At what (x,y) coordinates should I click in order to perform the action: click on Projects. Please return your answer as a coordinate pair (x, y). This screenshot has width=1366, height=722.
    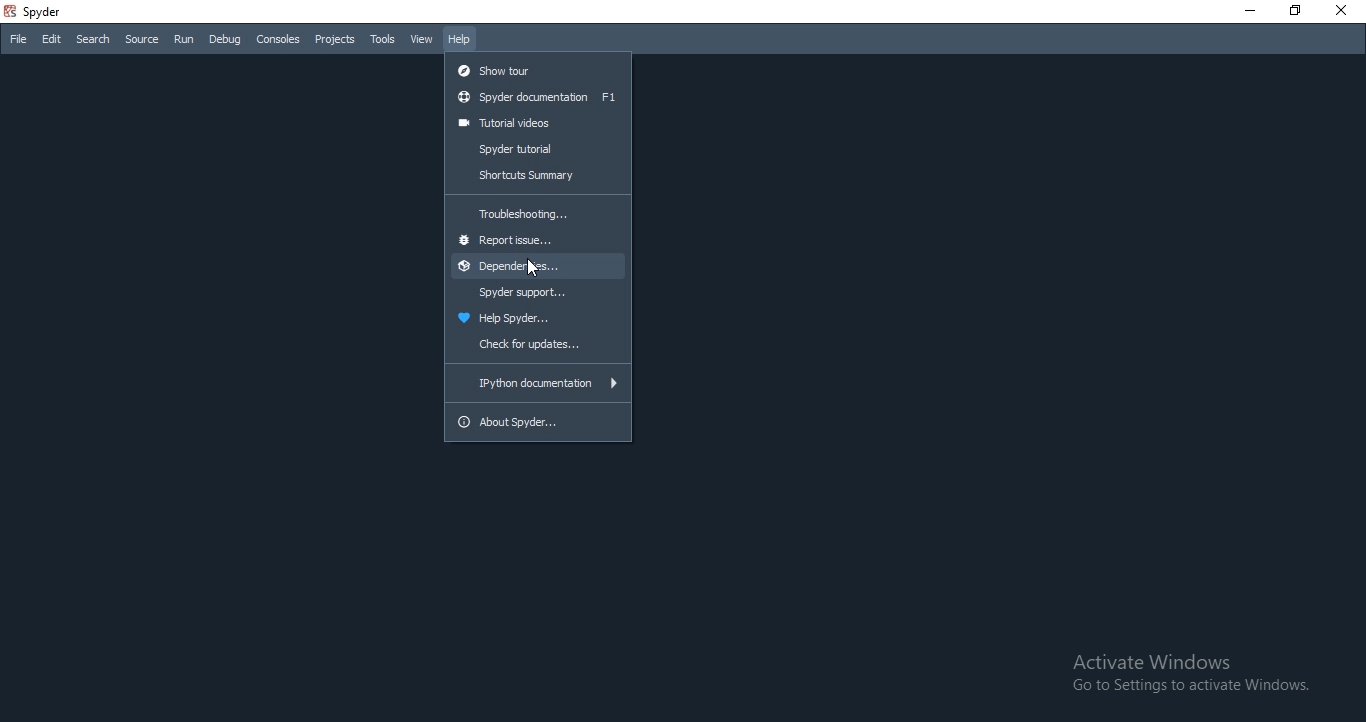
    Looking at the image, I should click on (334, 41).